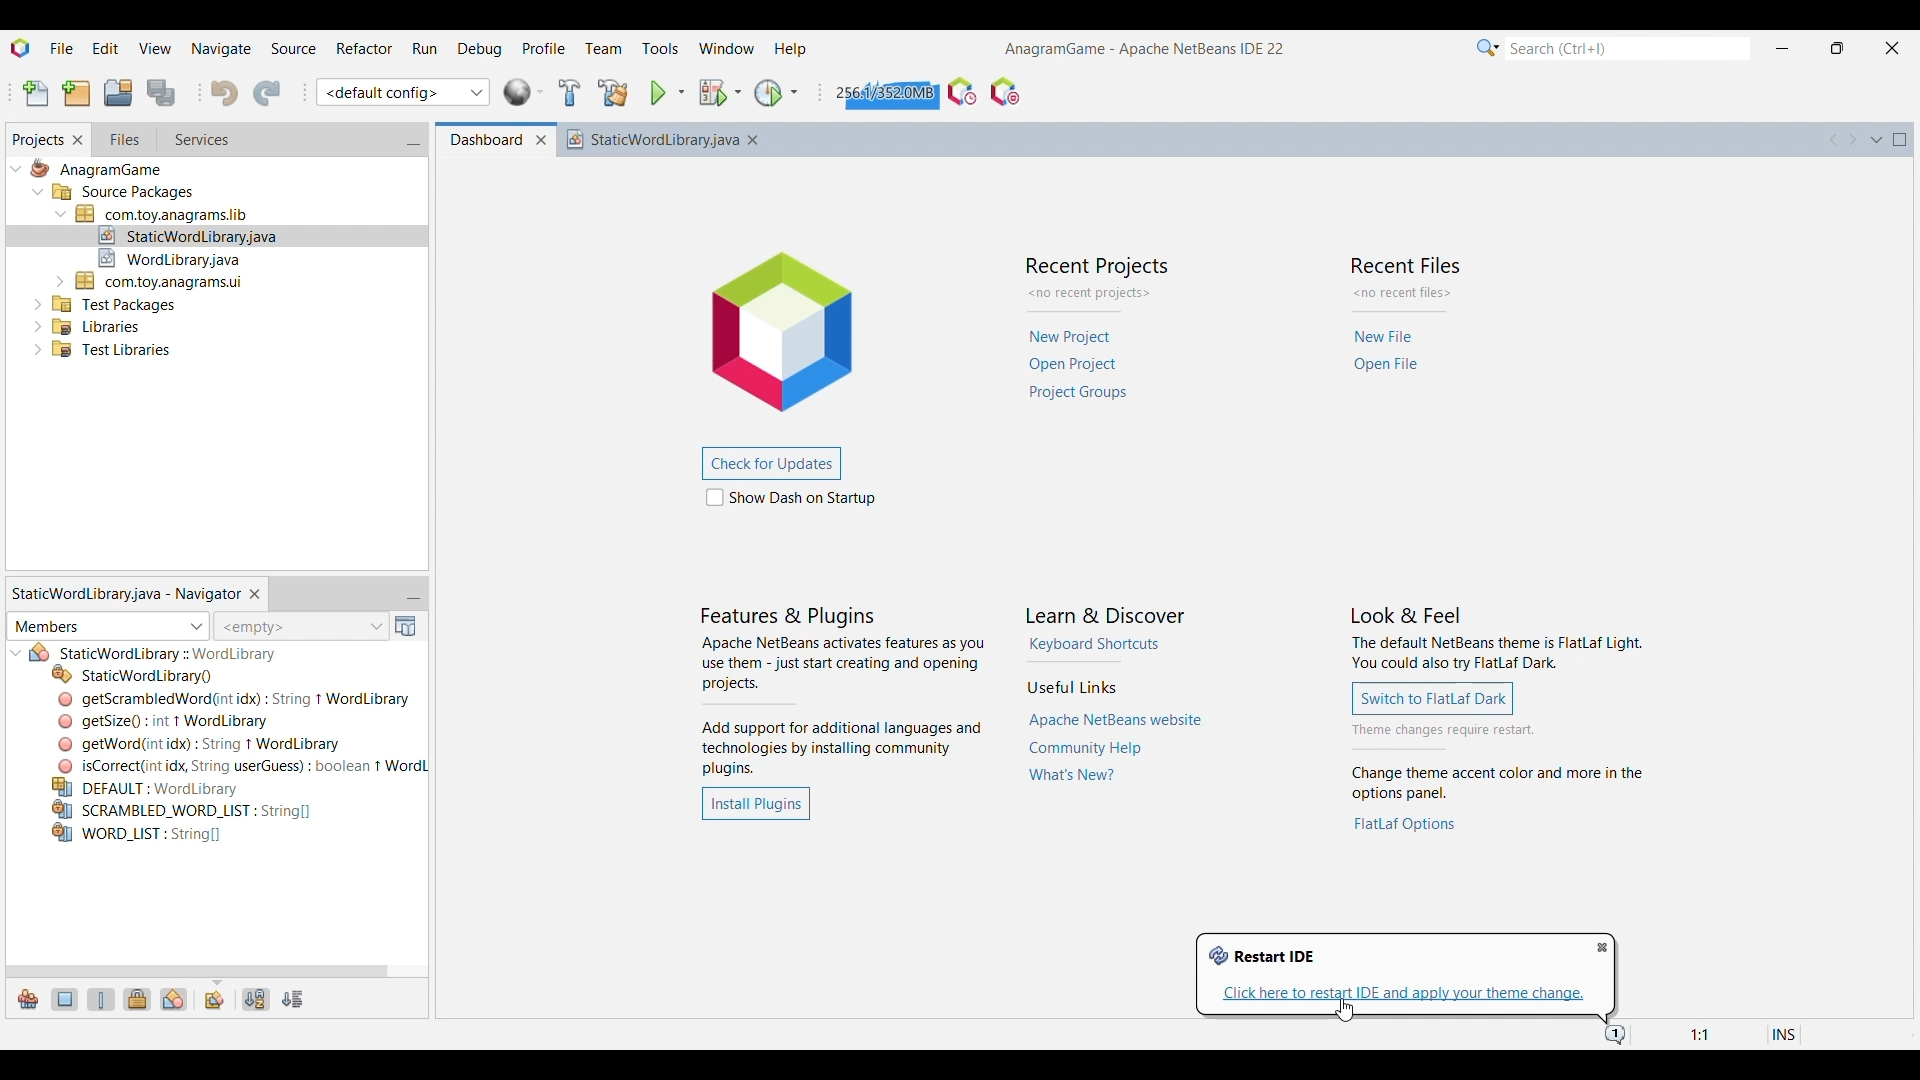  What do you see at coordinates (668, 139) in the screenshot?
I see `StaticWordLibraryjava X` at bounding box center [668, 139].